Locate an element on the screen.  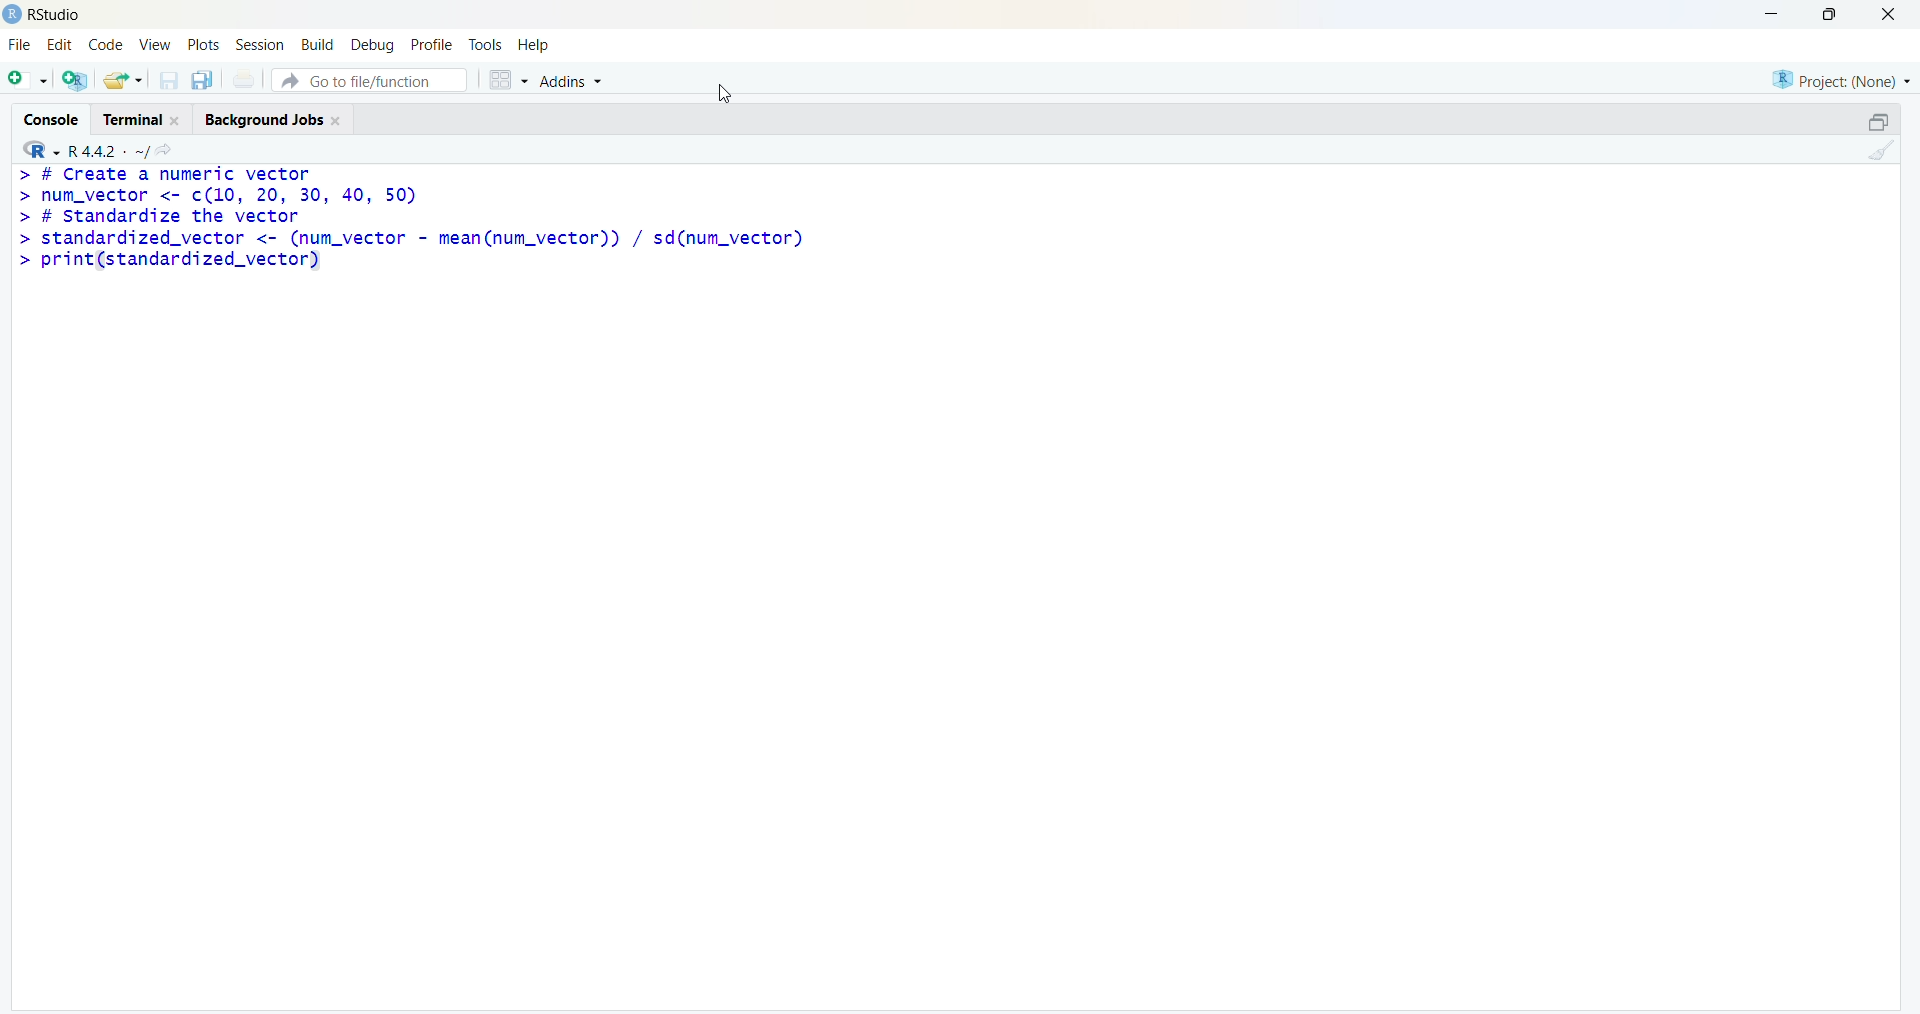
grid is located at coordinates (507, 80).